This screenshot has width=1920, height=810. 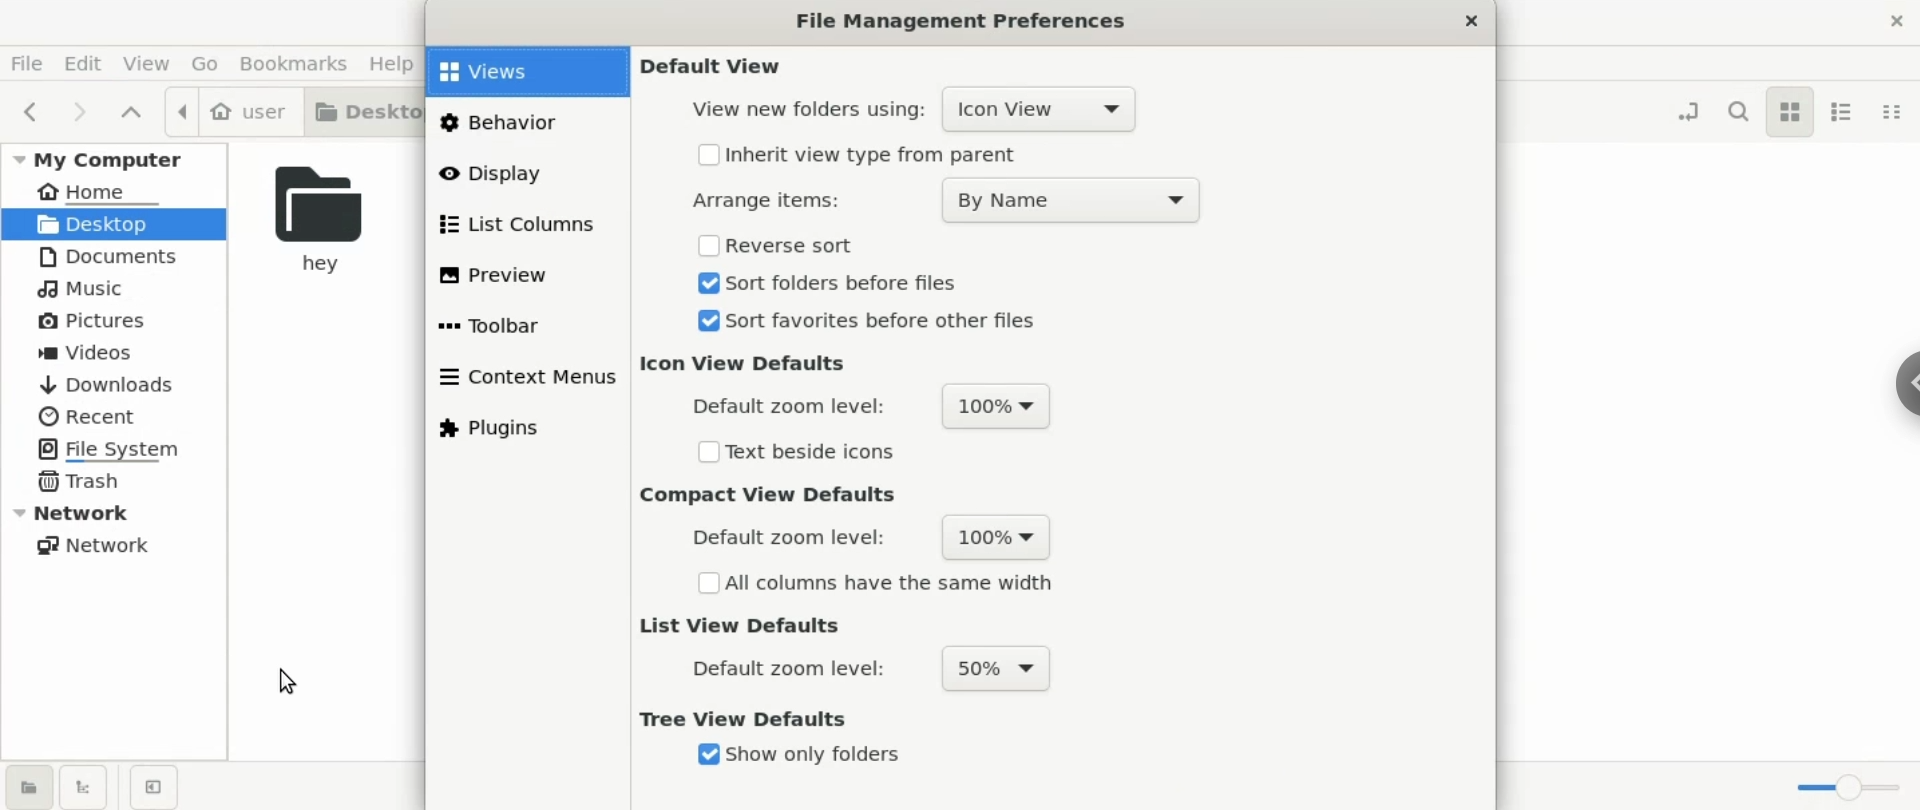 I want to click on go , so click(x=208, y=63).